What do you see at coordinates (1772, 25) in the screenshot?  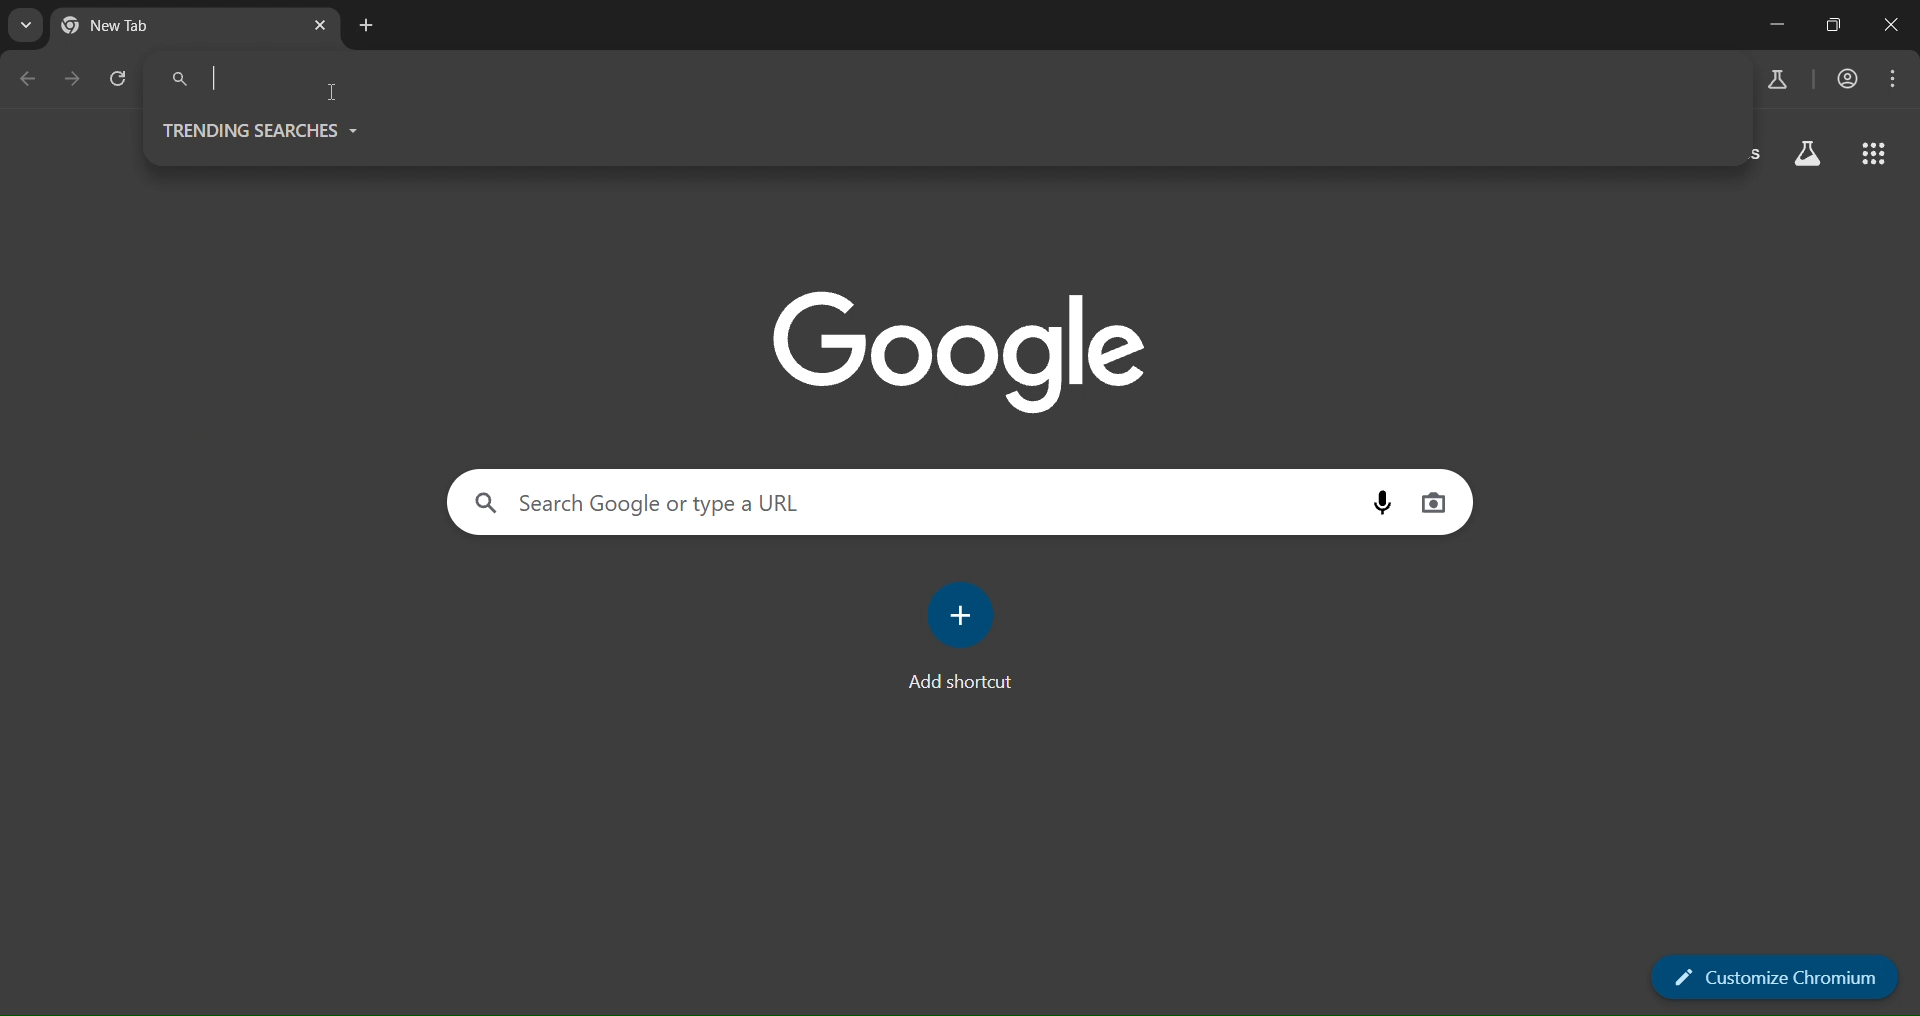 I see `minimize` at bounding box center [1772, 25].